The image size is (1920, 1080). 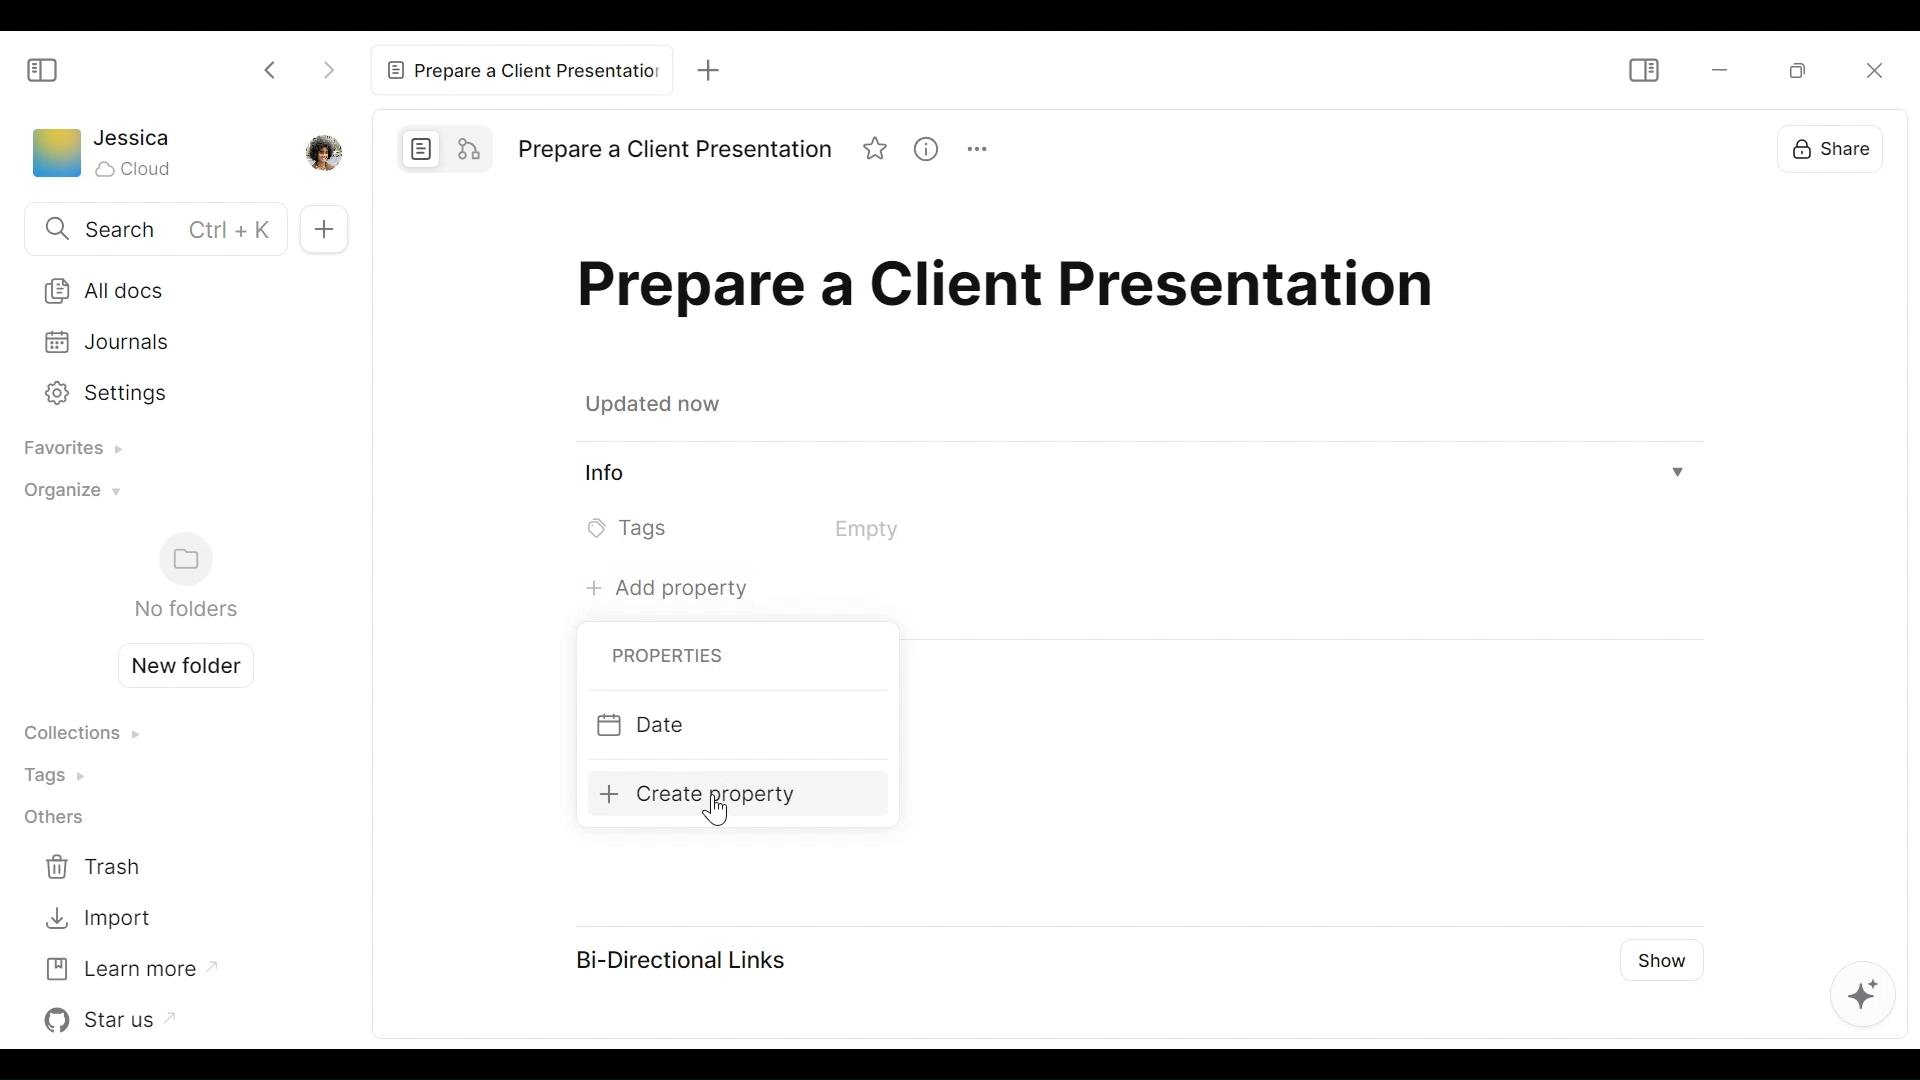 I want to click on Show/Hide Sidebar, so click(x=1642, y=70).